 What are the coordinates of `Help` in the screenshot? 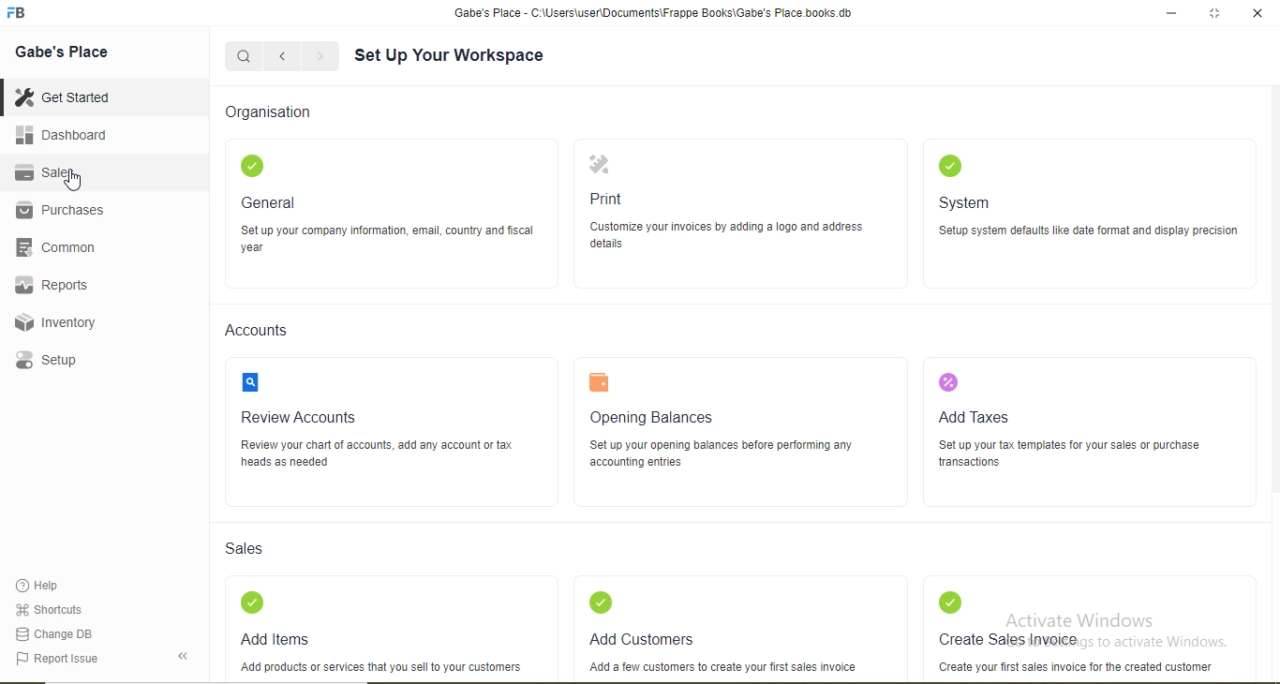 It's located at (50, 584).